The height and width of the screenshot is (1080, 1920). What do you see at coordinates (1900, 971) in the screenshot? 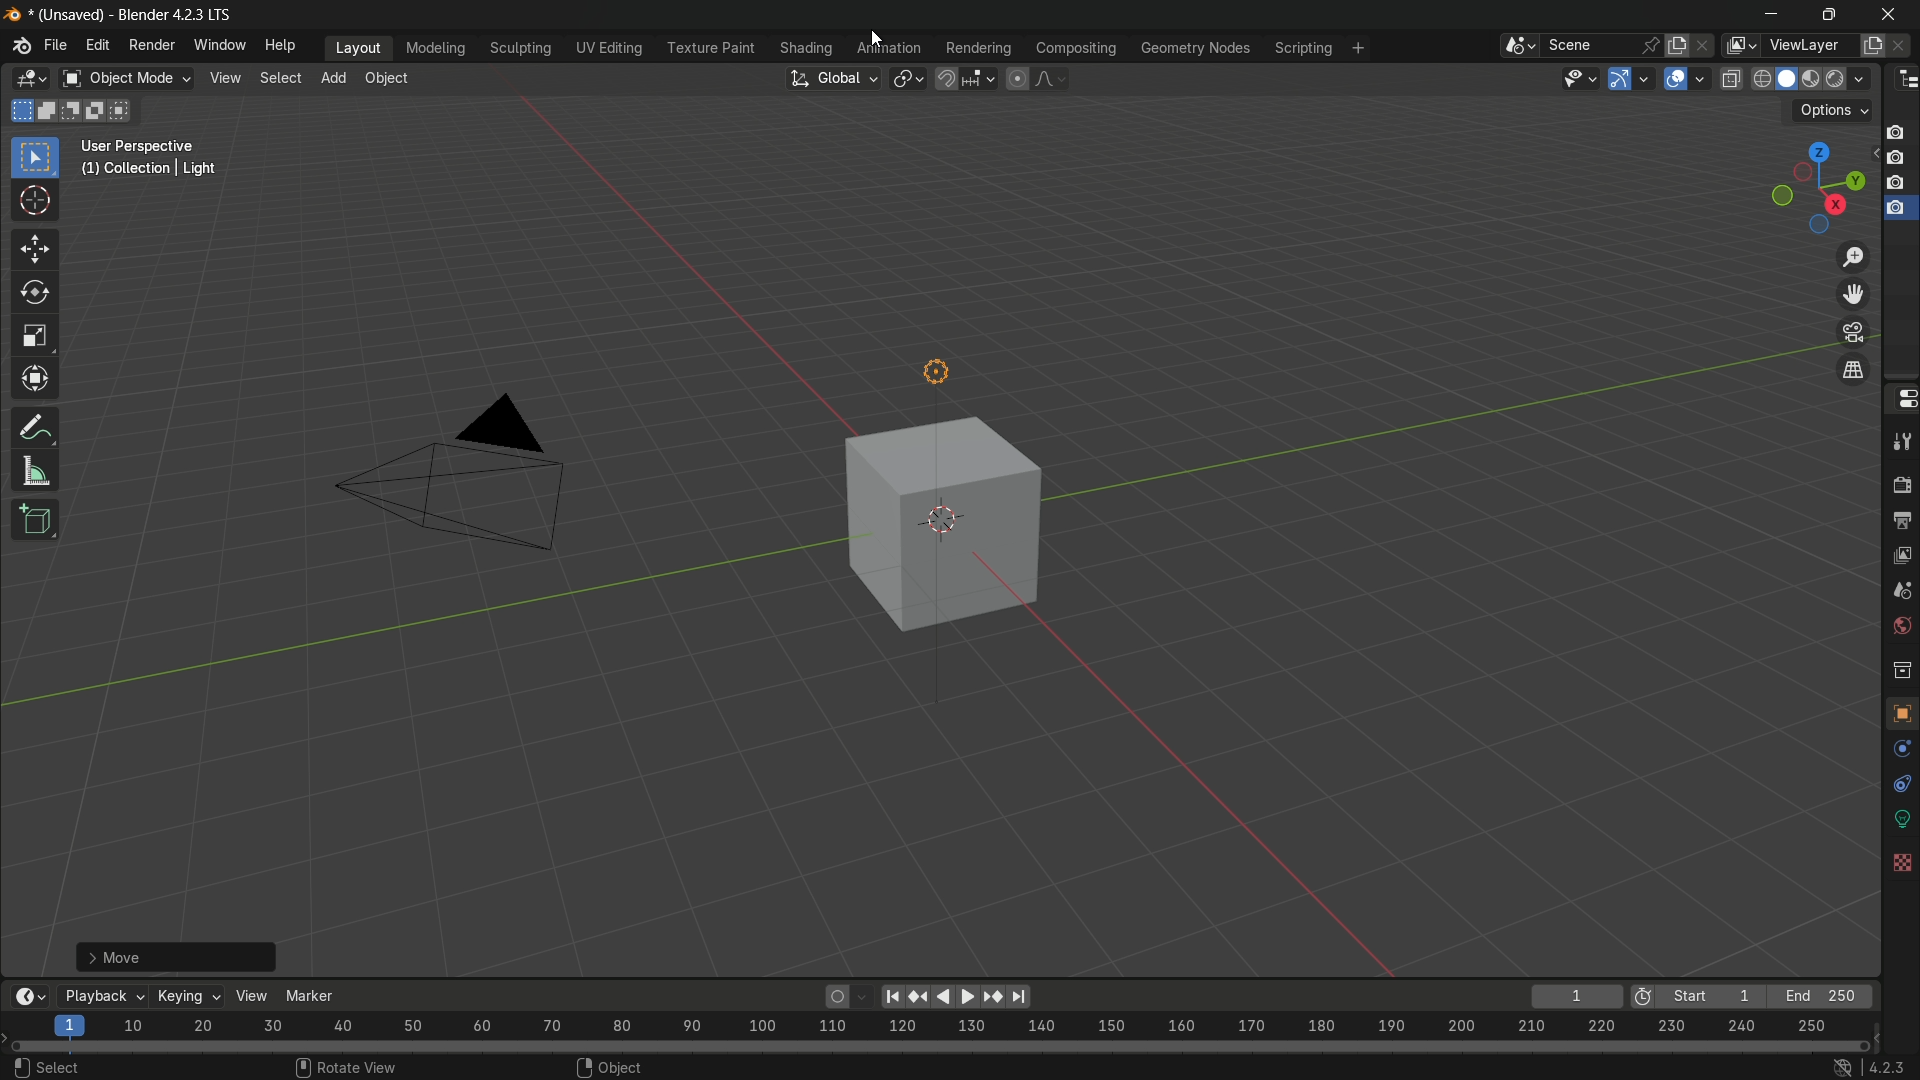
I see `texture` at bounding box center [1900, 971].